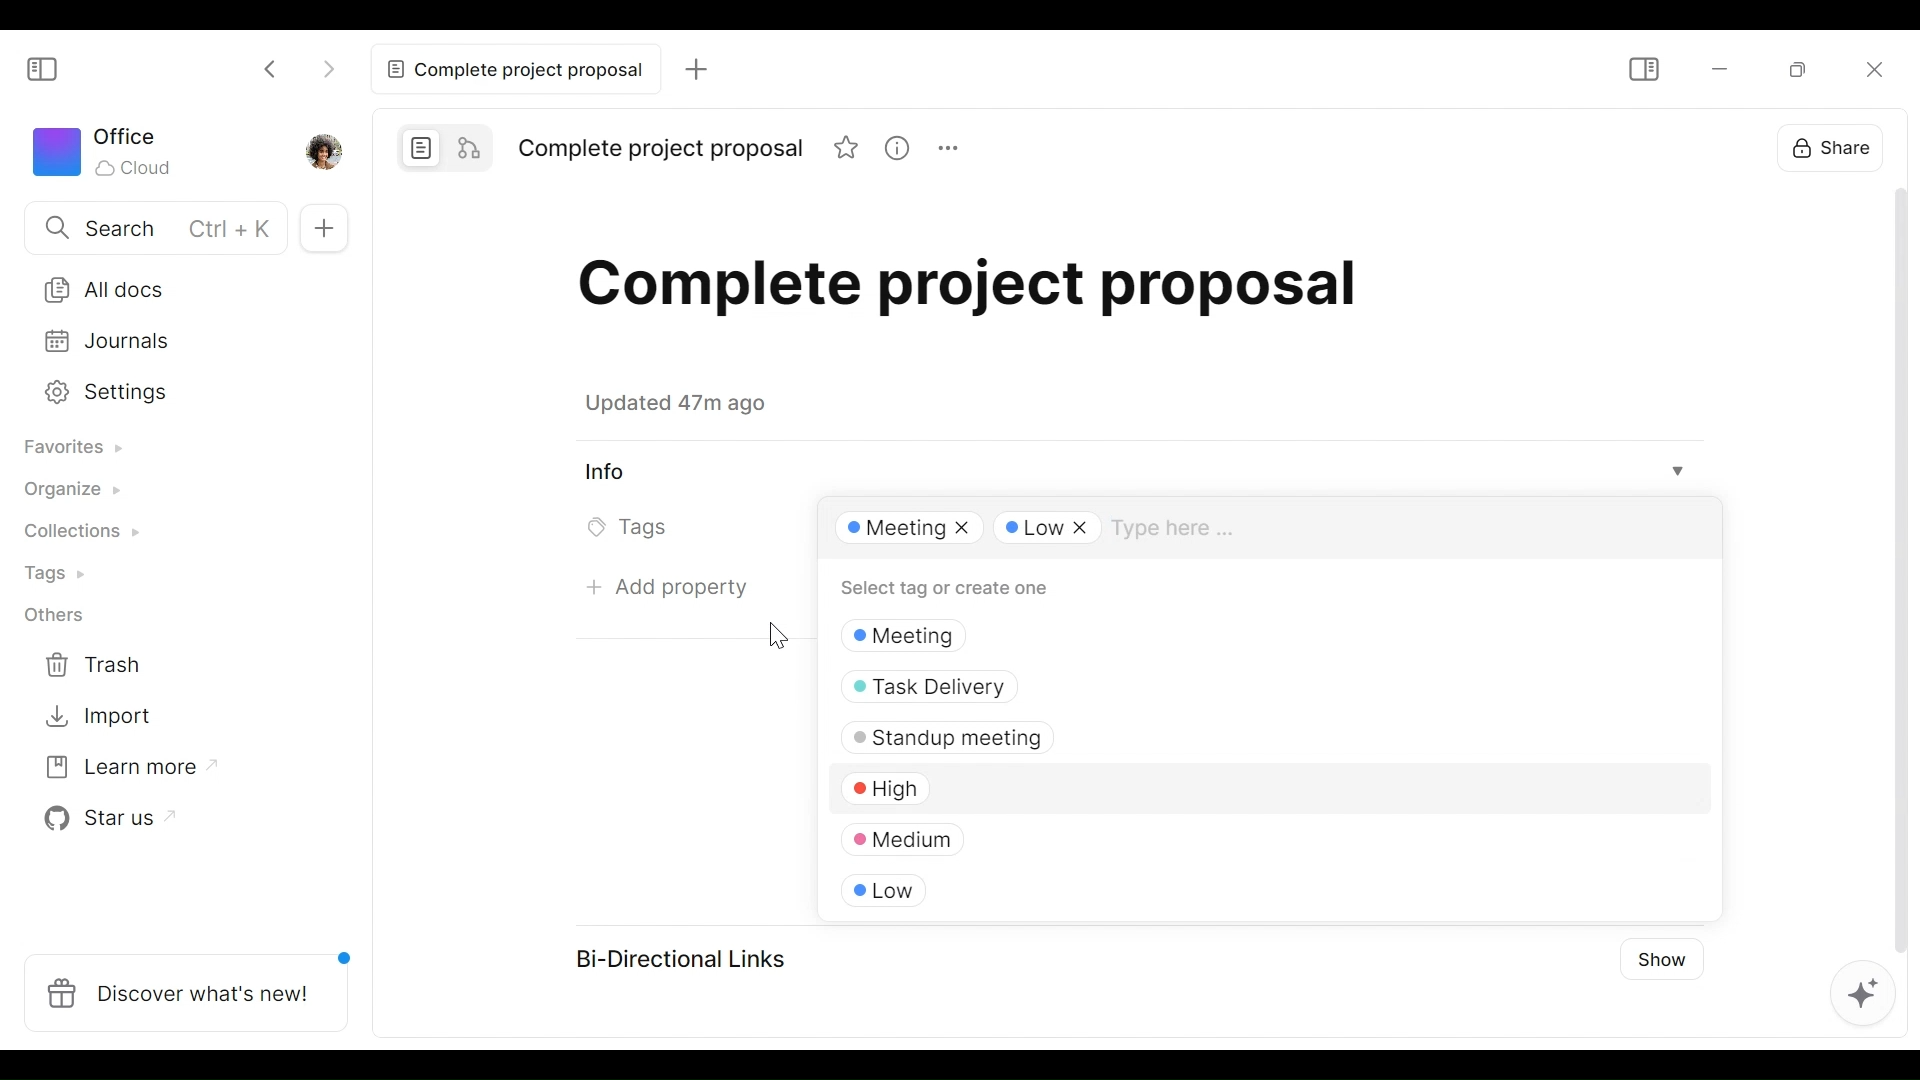 Image resolution: width=1920 pixels, height=1080 pixels. Describe the element at coordinates (122, 772) in the screenshot. I see `Learn more` at that location.